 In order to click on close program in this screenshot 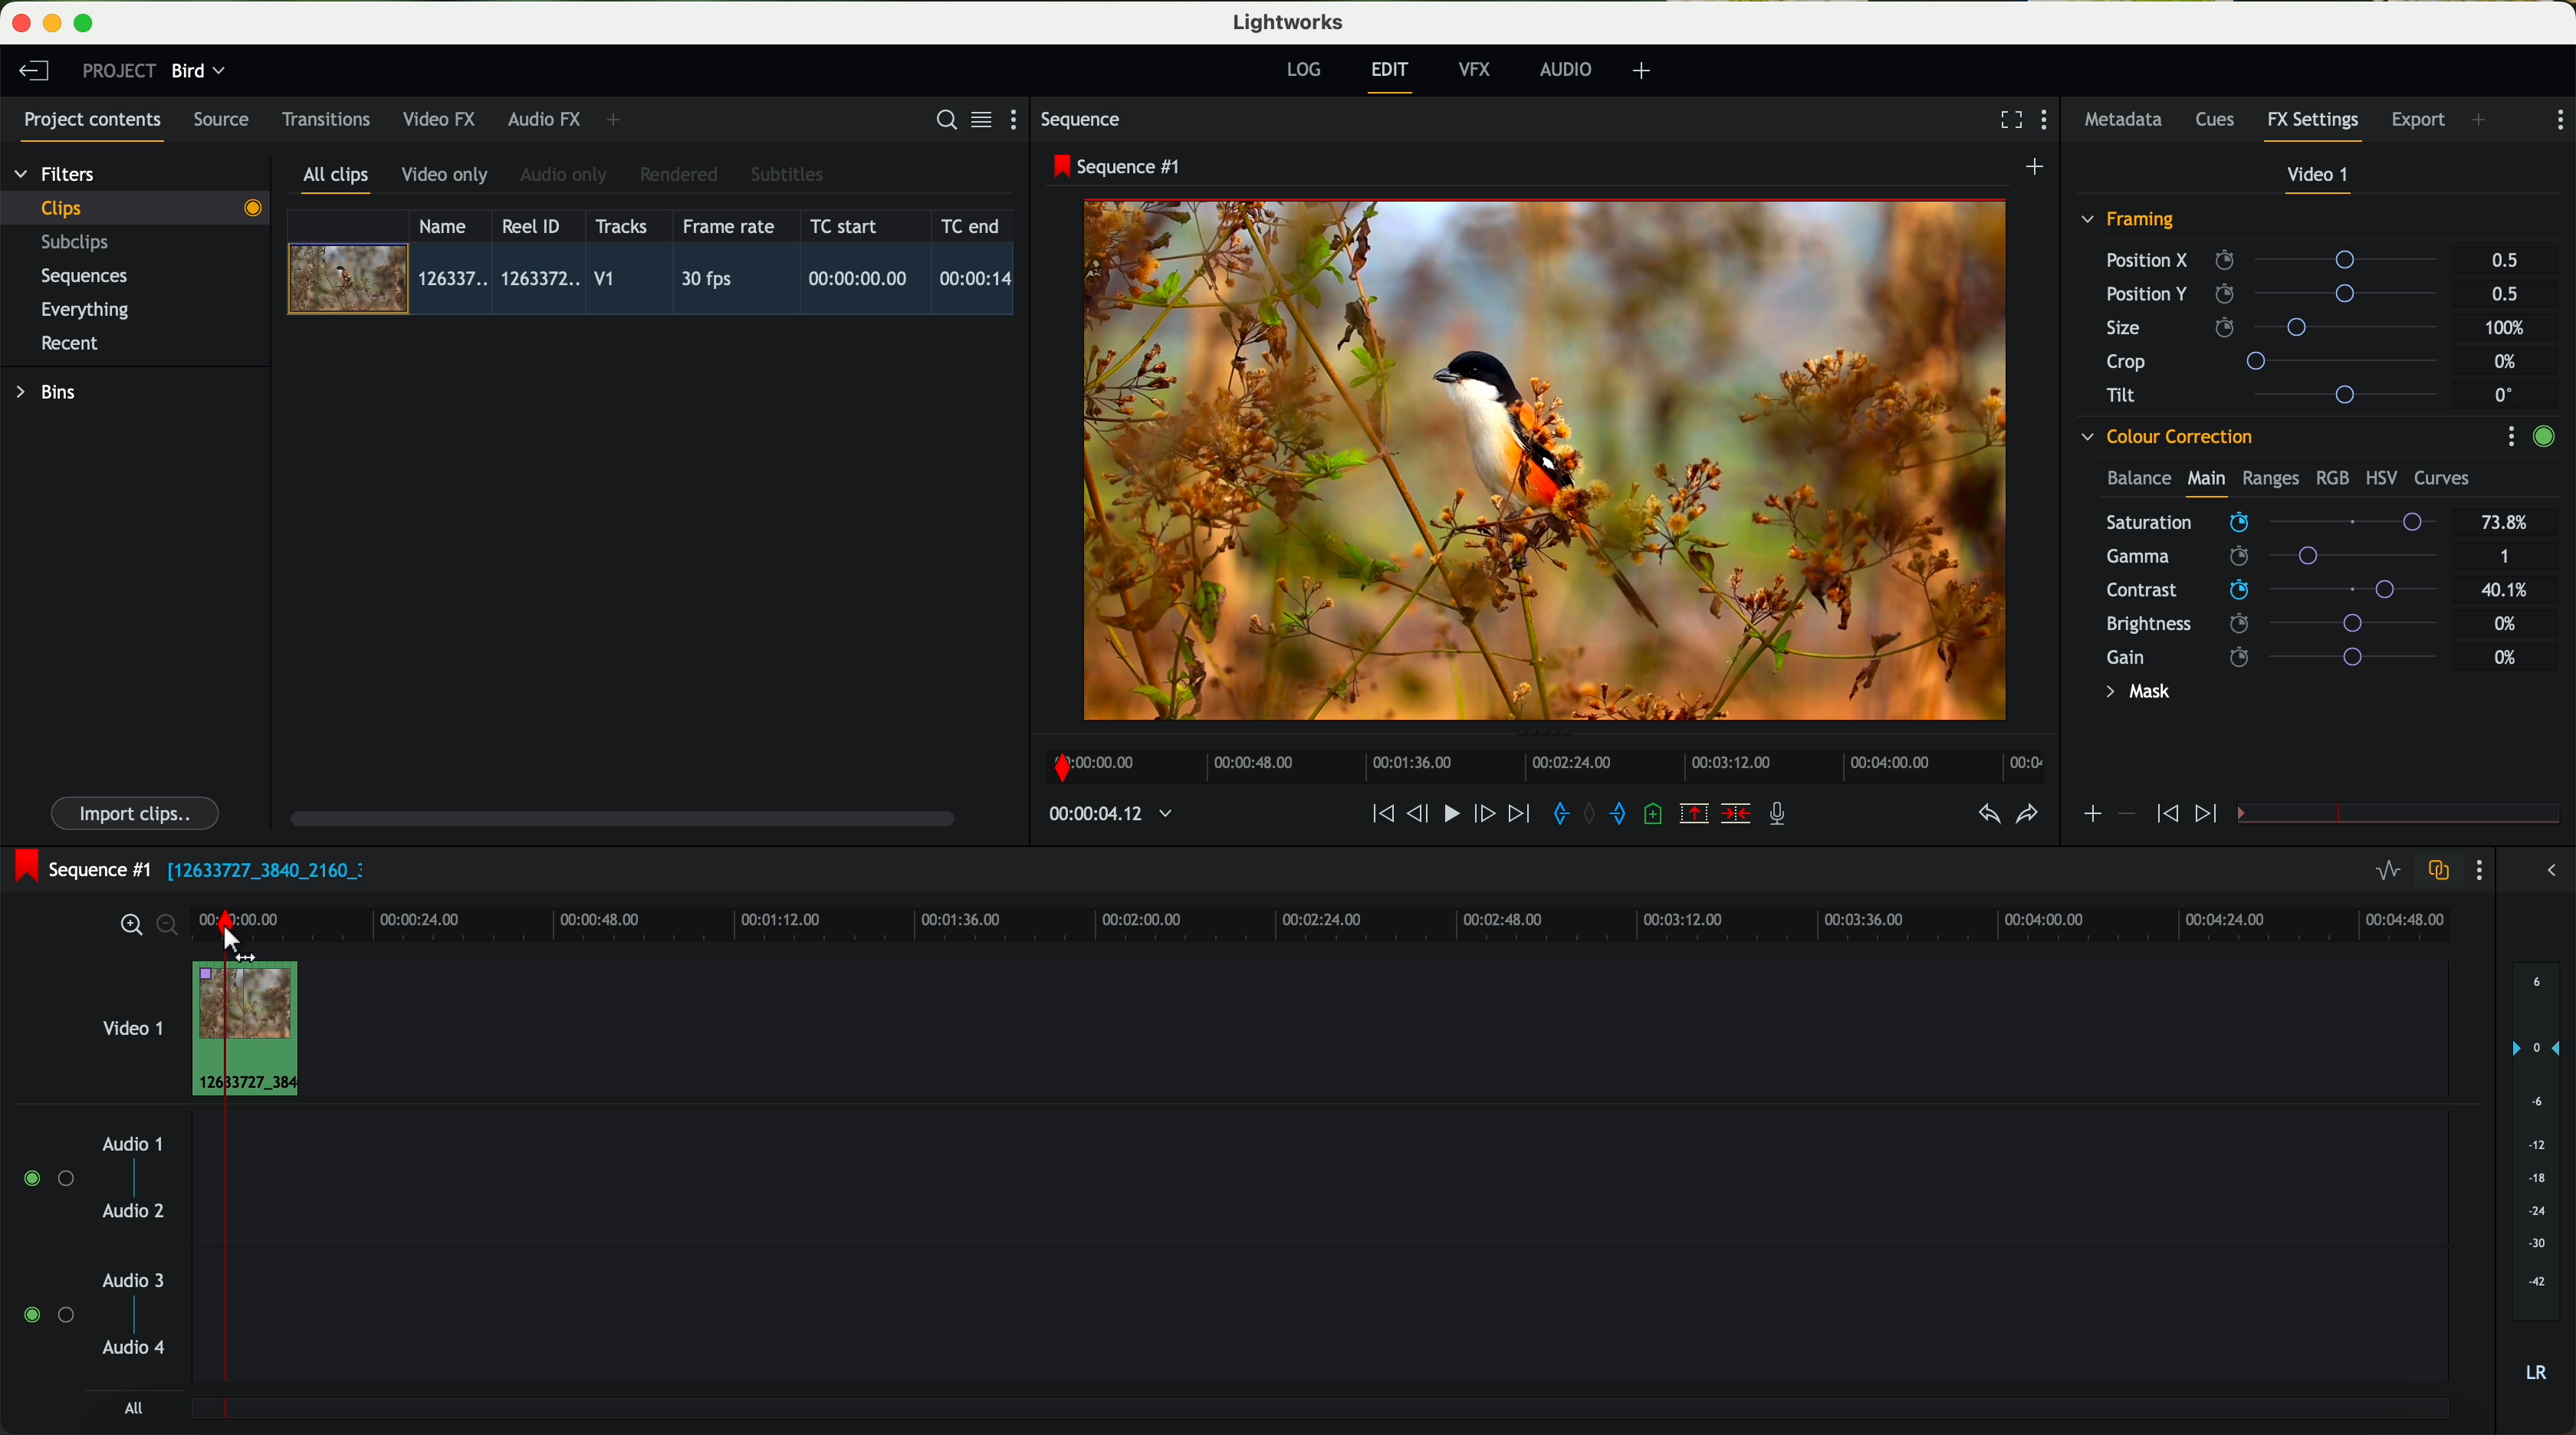, I will do `click(21, 23)`.